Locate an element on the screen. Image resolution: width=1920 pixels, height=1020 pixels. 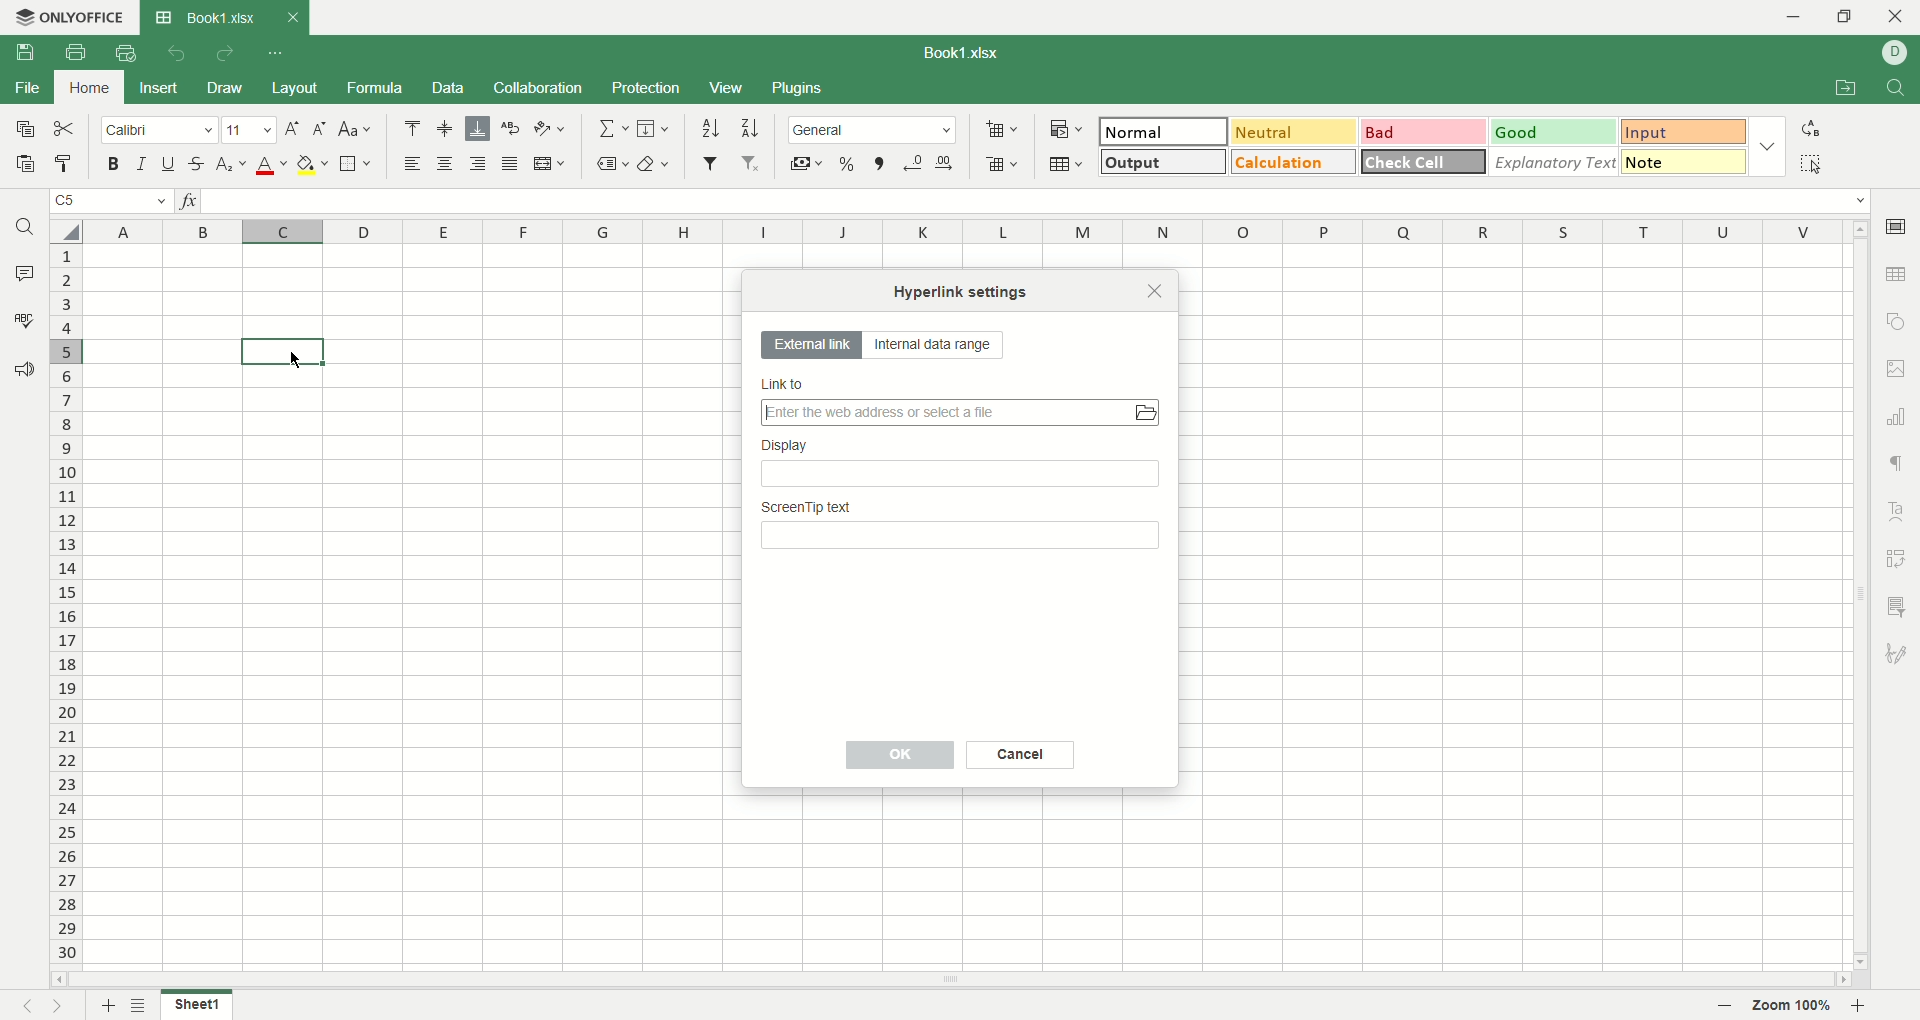
neutral is located at coordinates (1293, 130).